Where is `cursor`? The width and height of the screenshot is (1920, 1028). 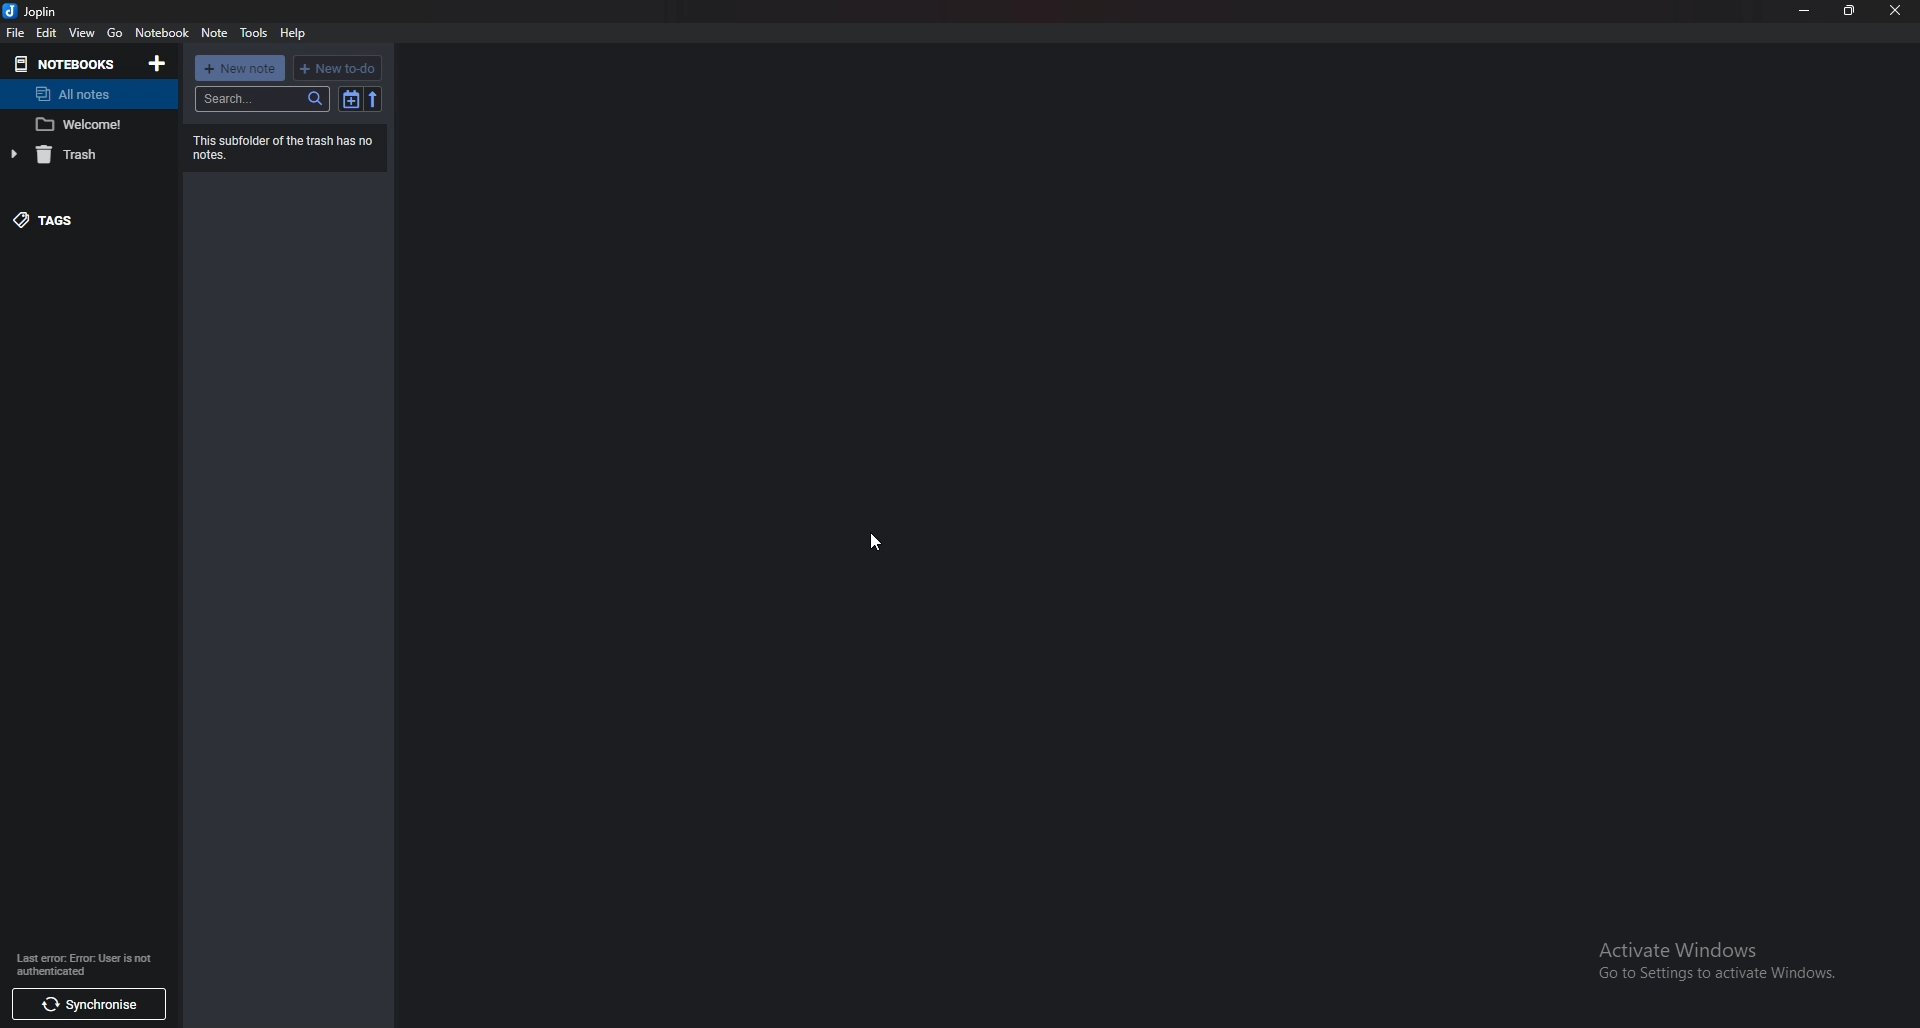 cursor is located at coordinates (876, 541).